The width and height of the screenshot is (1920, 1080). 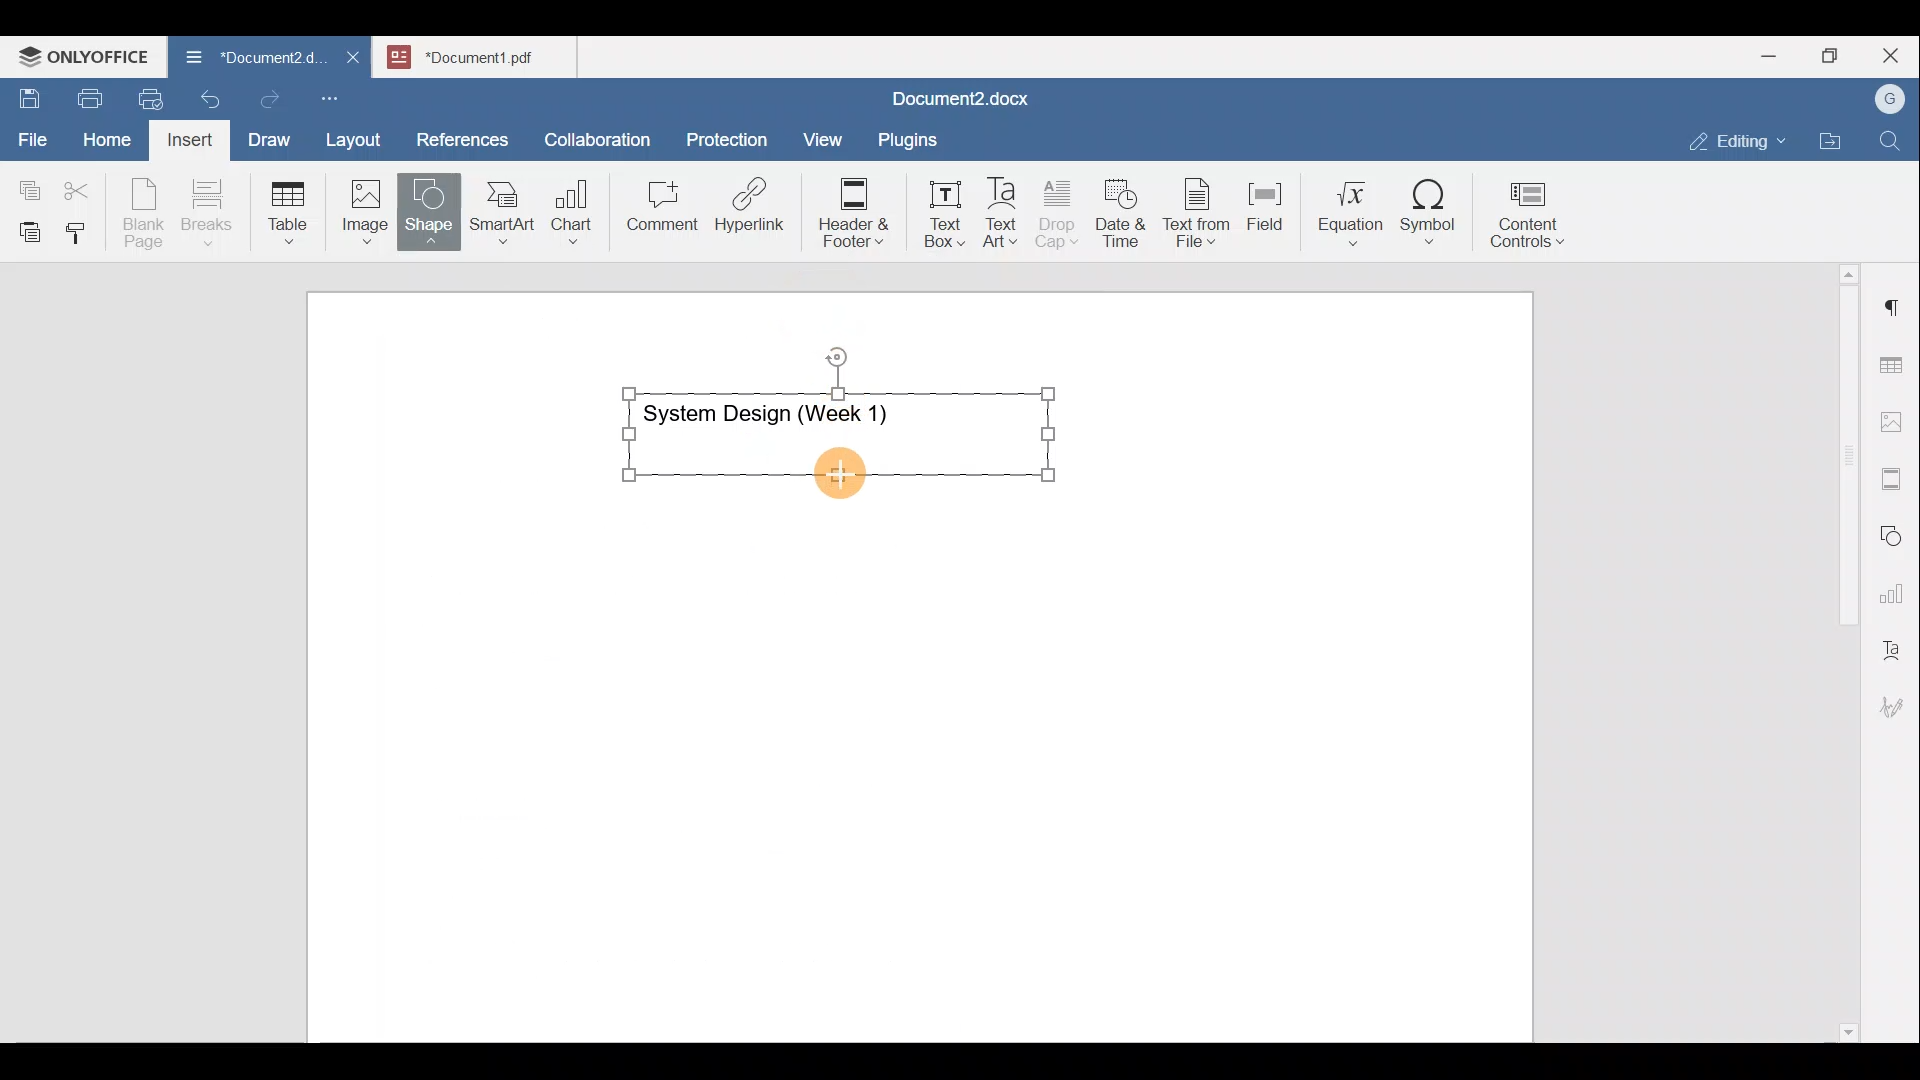 What do you see at coordinates (269, 100) in the screenshot?
I see `Redo` at bounding box center [269, 100].